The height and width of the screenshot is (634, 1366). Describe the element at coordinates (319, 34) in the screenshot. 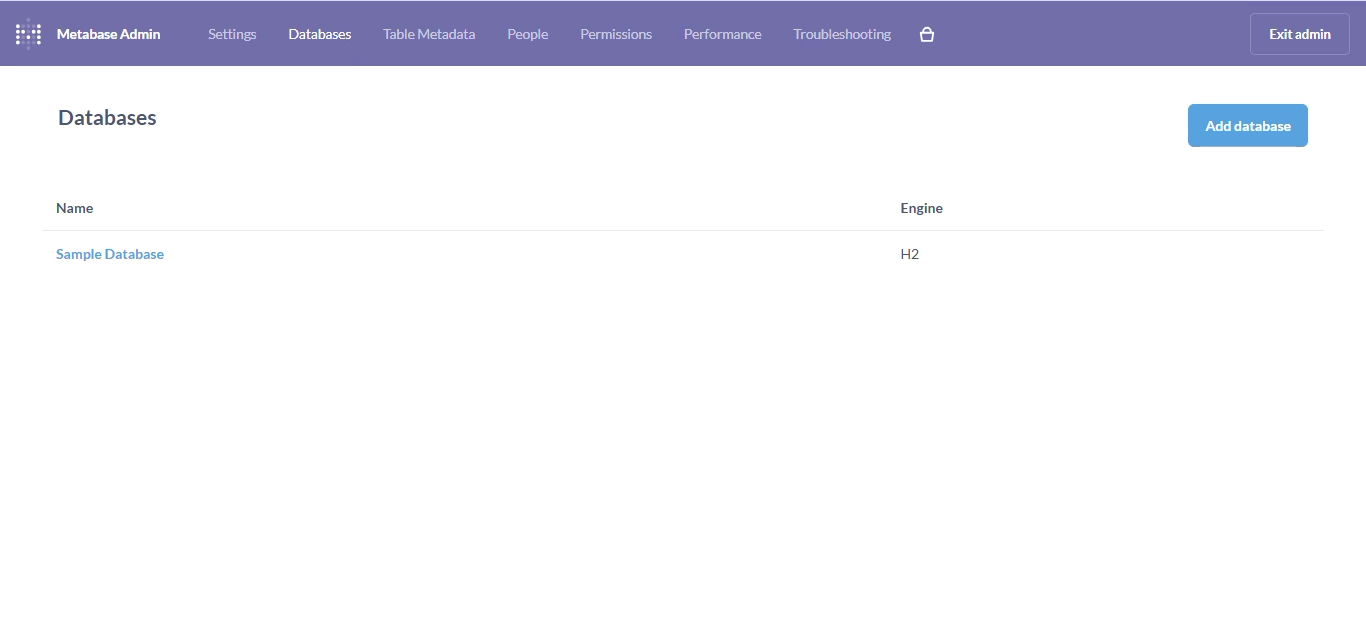

I see `databases` at that location.